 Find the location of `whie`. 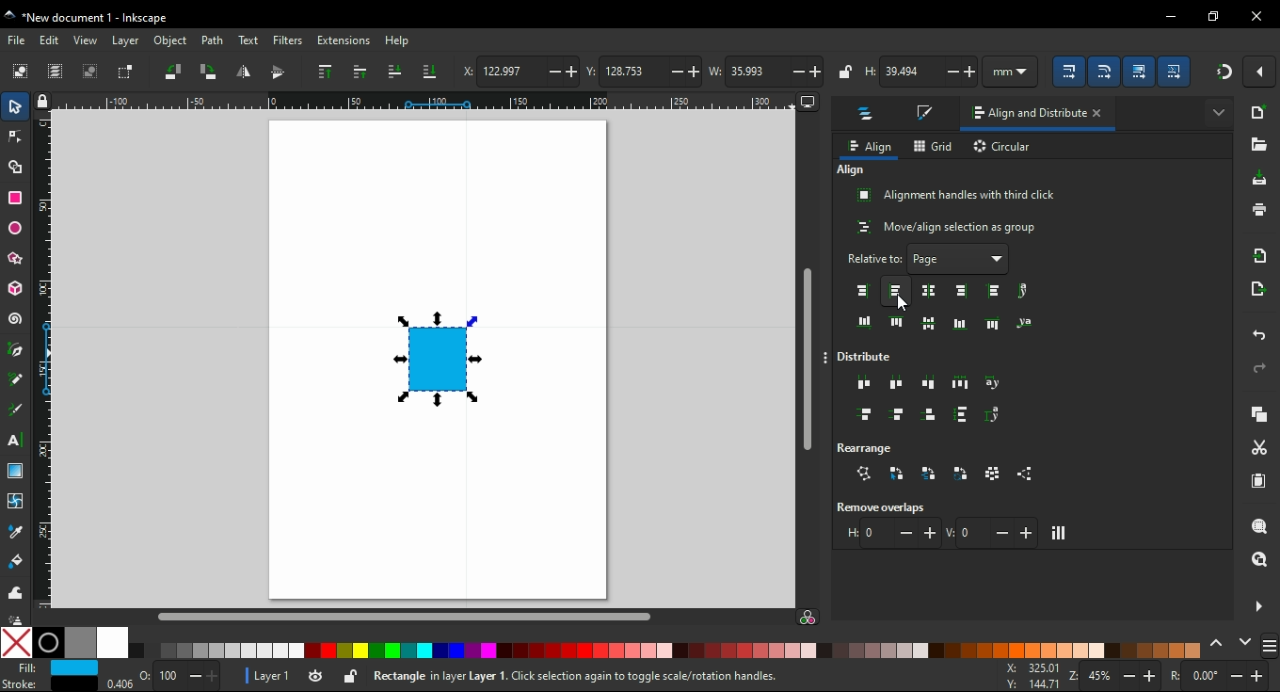

whie is located at coordinates (114, 644).